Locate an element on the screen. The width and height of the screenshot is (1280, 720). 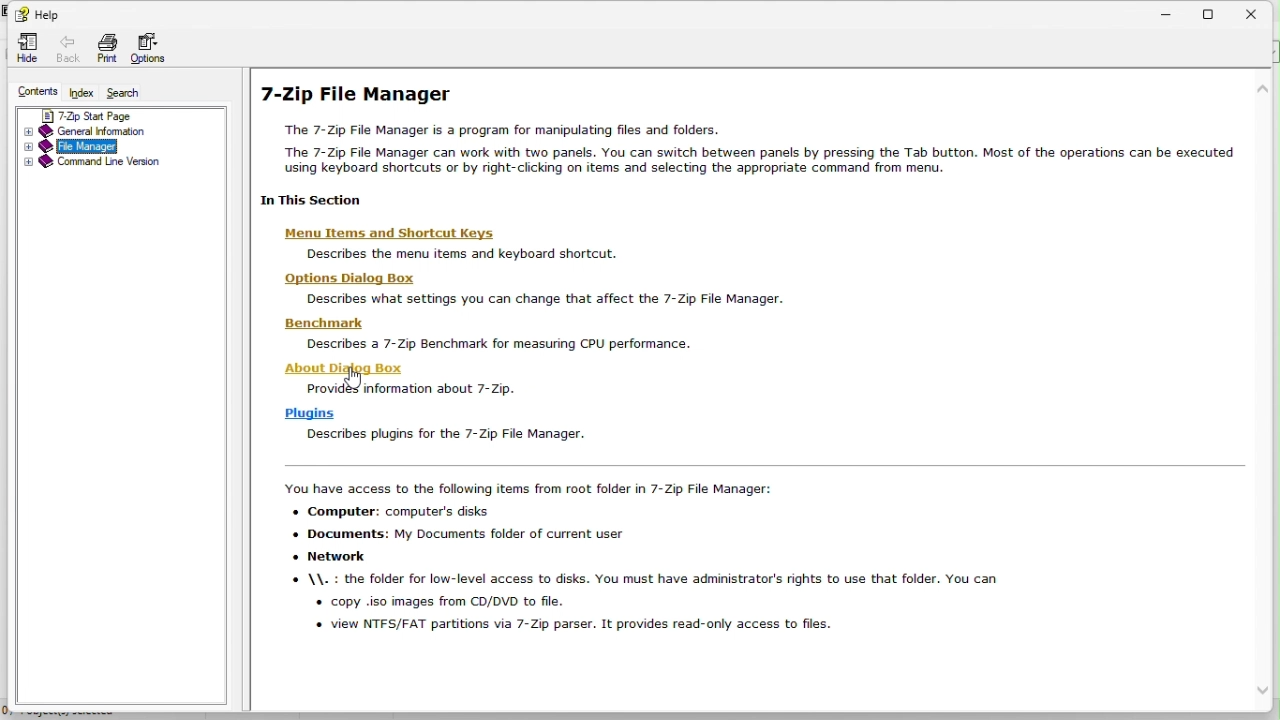
Options is located at coordinates (151, 47).